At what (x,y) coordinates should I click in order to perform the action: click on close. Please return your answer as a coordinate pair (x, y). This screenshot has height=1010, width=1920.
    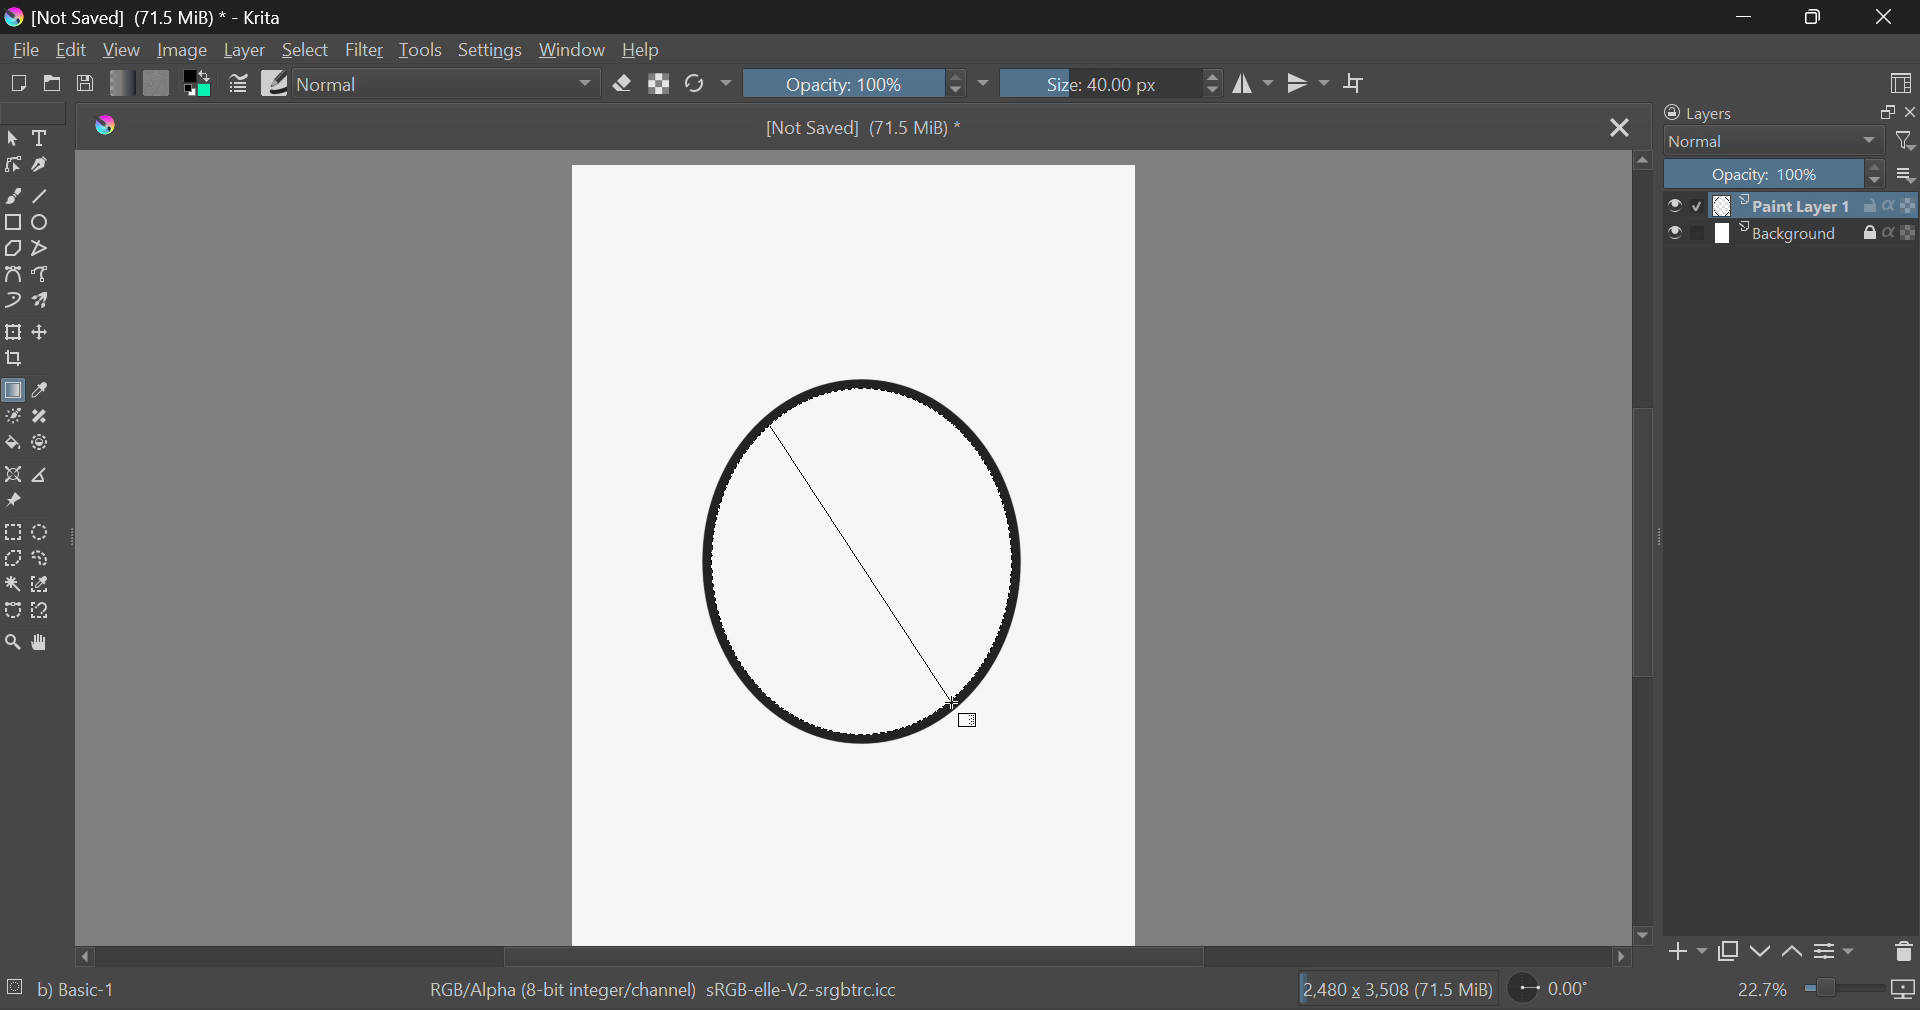
    Looking at the image, I should click on (1910, 111).